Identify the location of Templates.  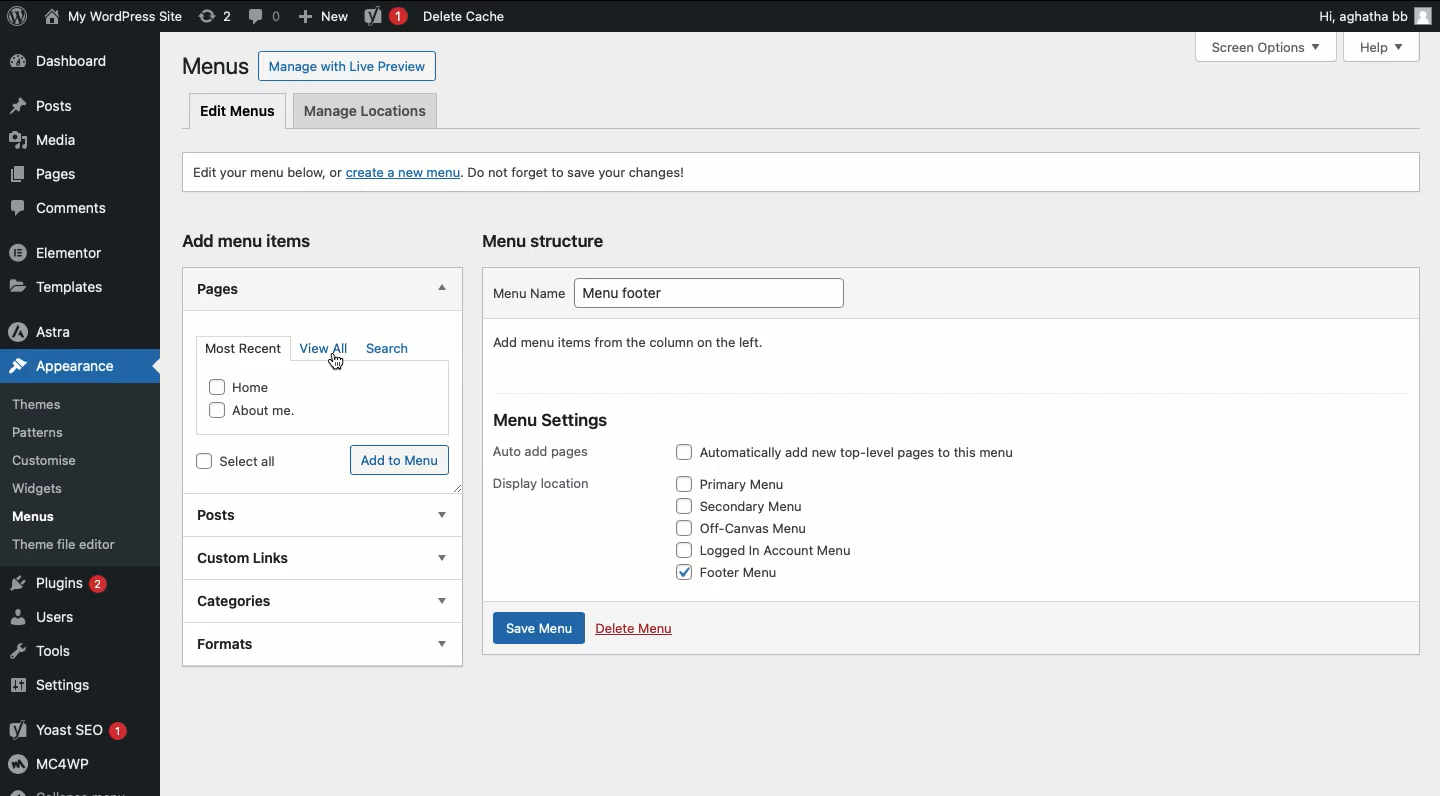
(70, 284).